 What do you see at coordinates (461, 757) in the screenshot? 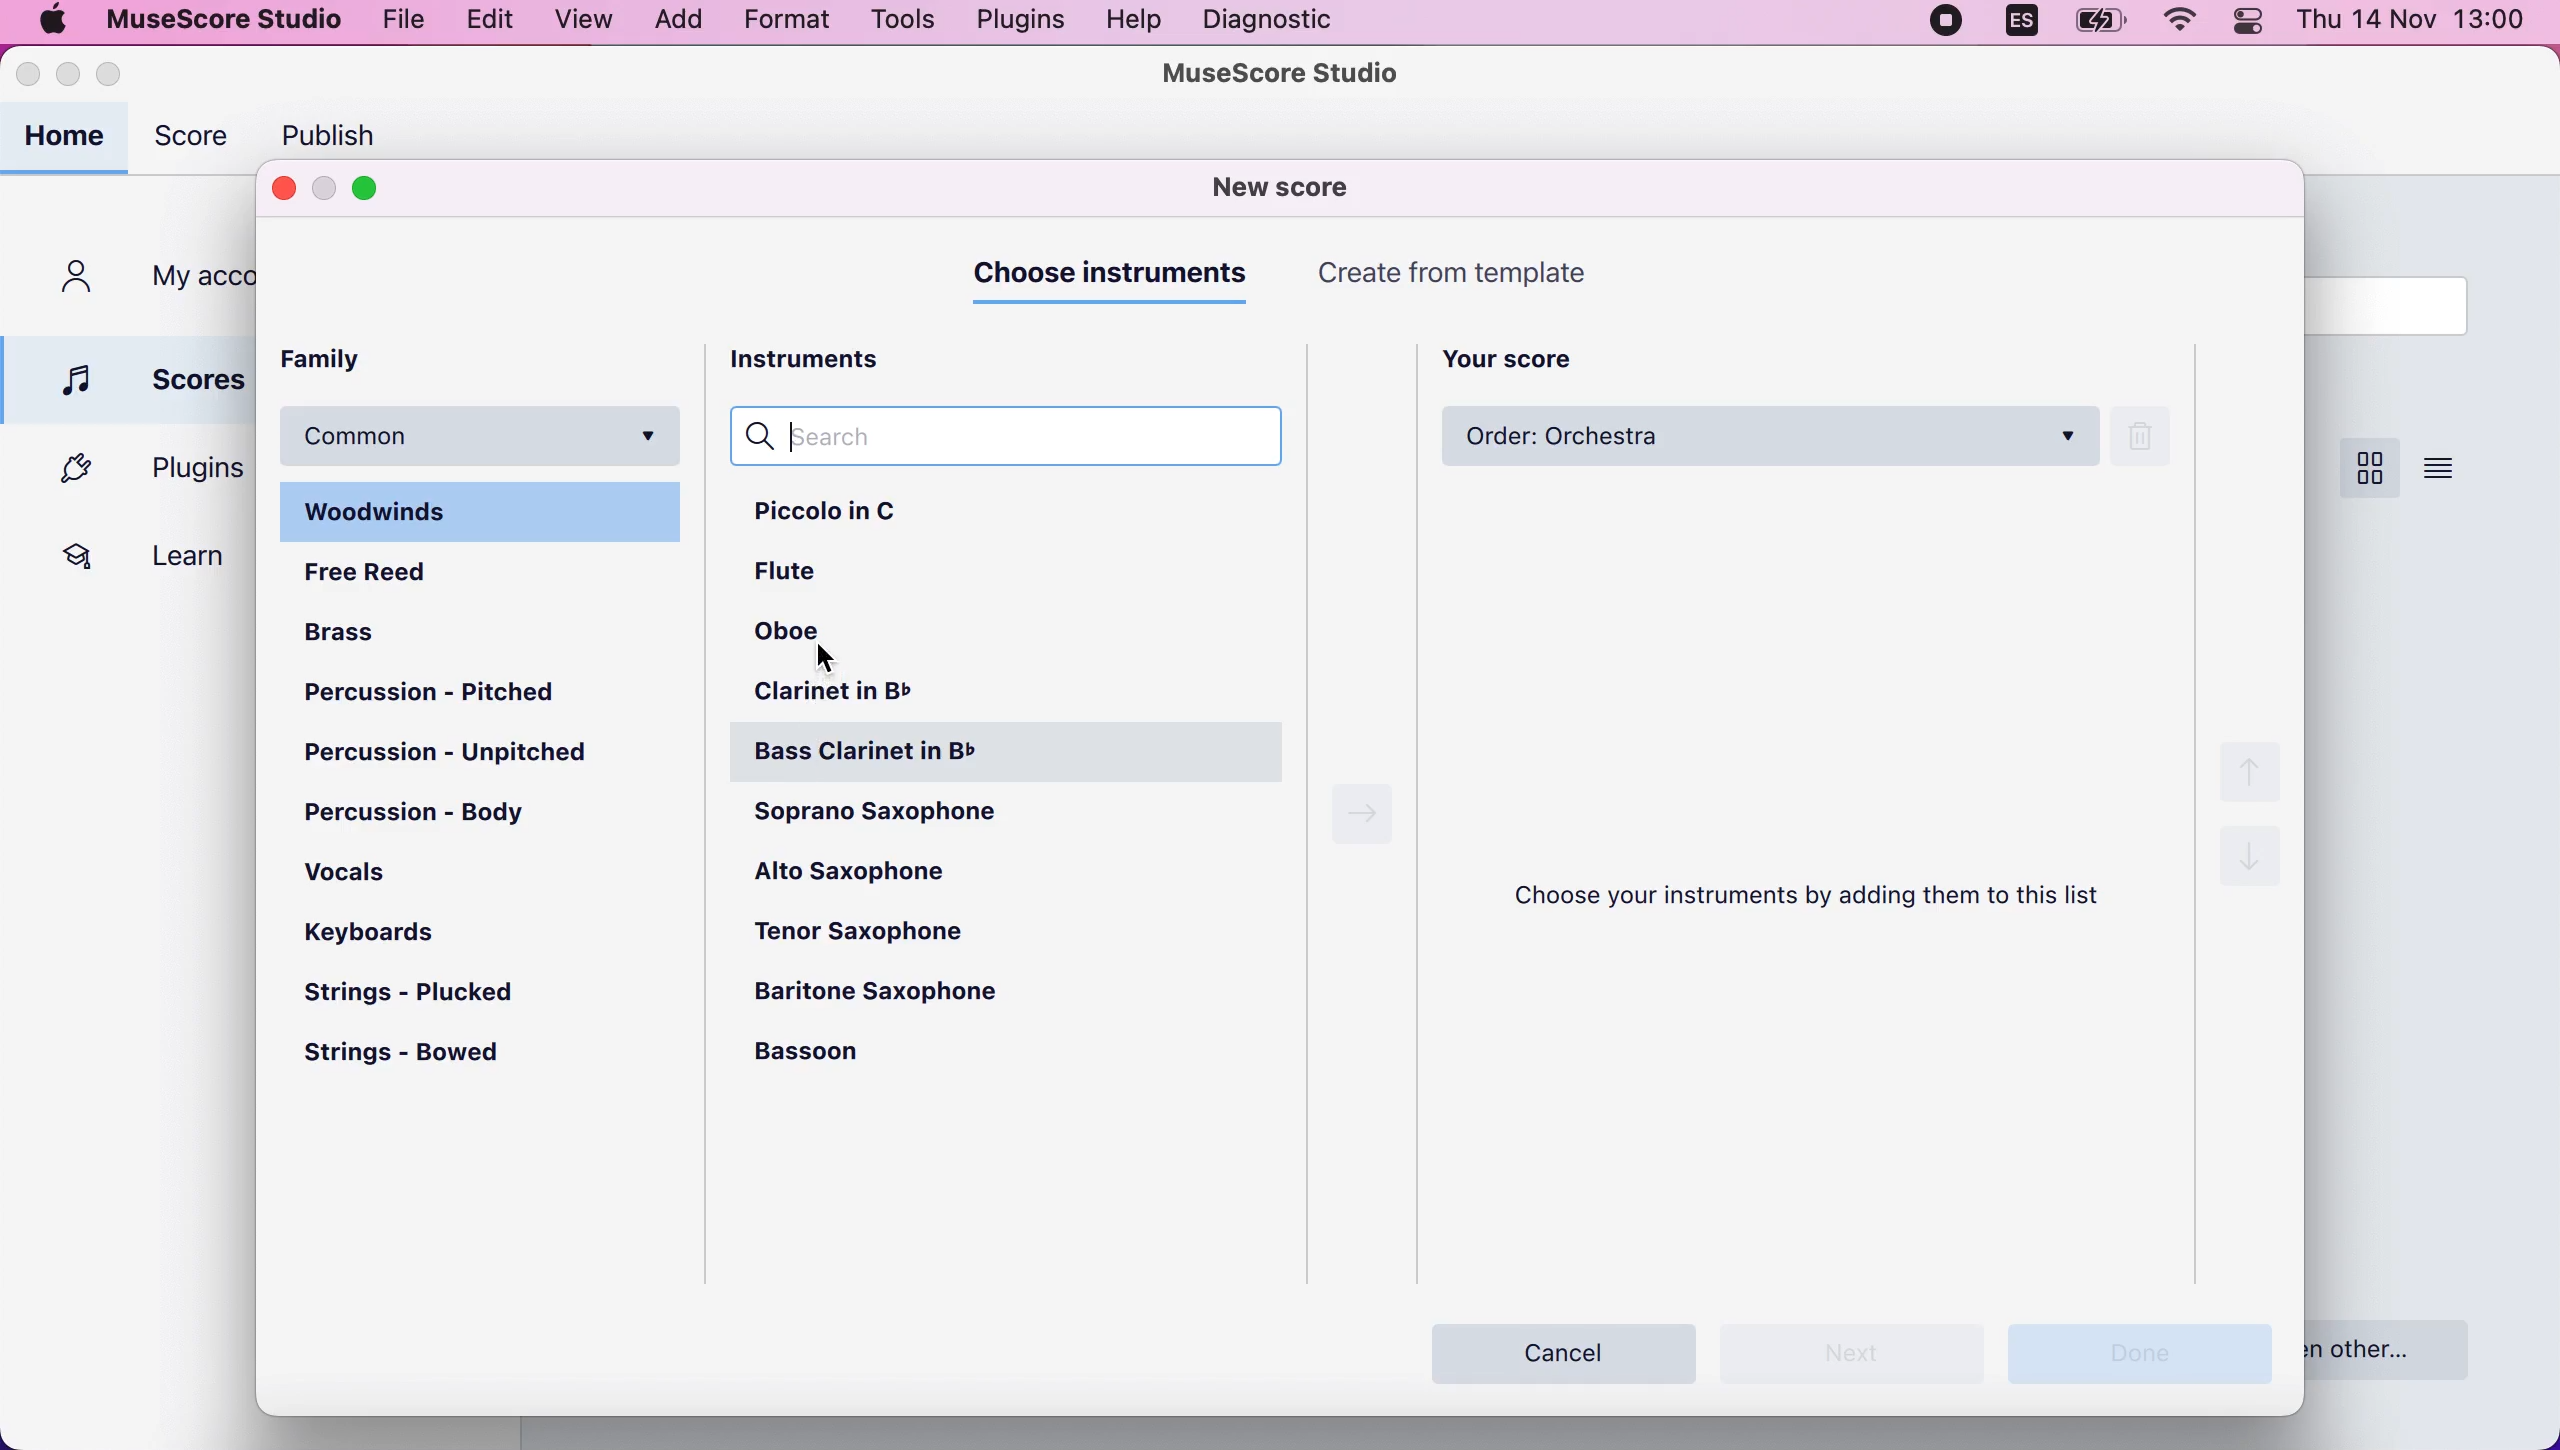
I see `percussion-unpitched` at bounding box center [461, 757].